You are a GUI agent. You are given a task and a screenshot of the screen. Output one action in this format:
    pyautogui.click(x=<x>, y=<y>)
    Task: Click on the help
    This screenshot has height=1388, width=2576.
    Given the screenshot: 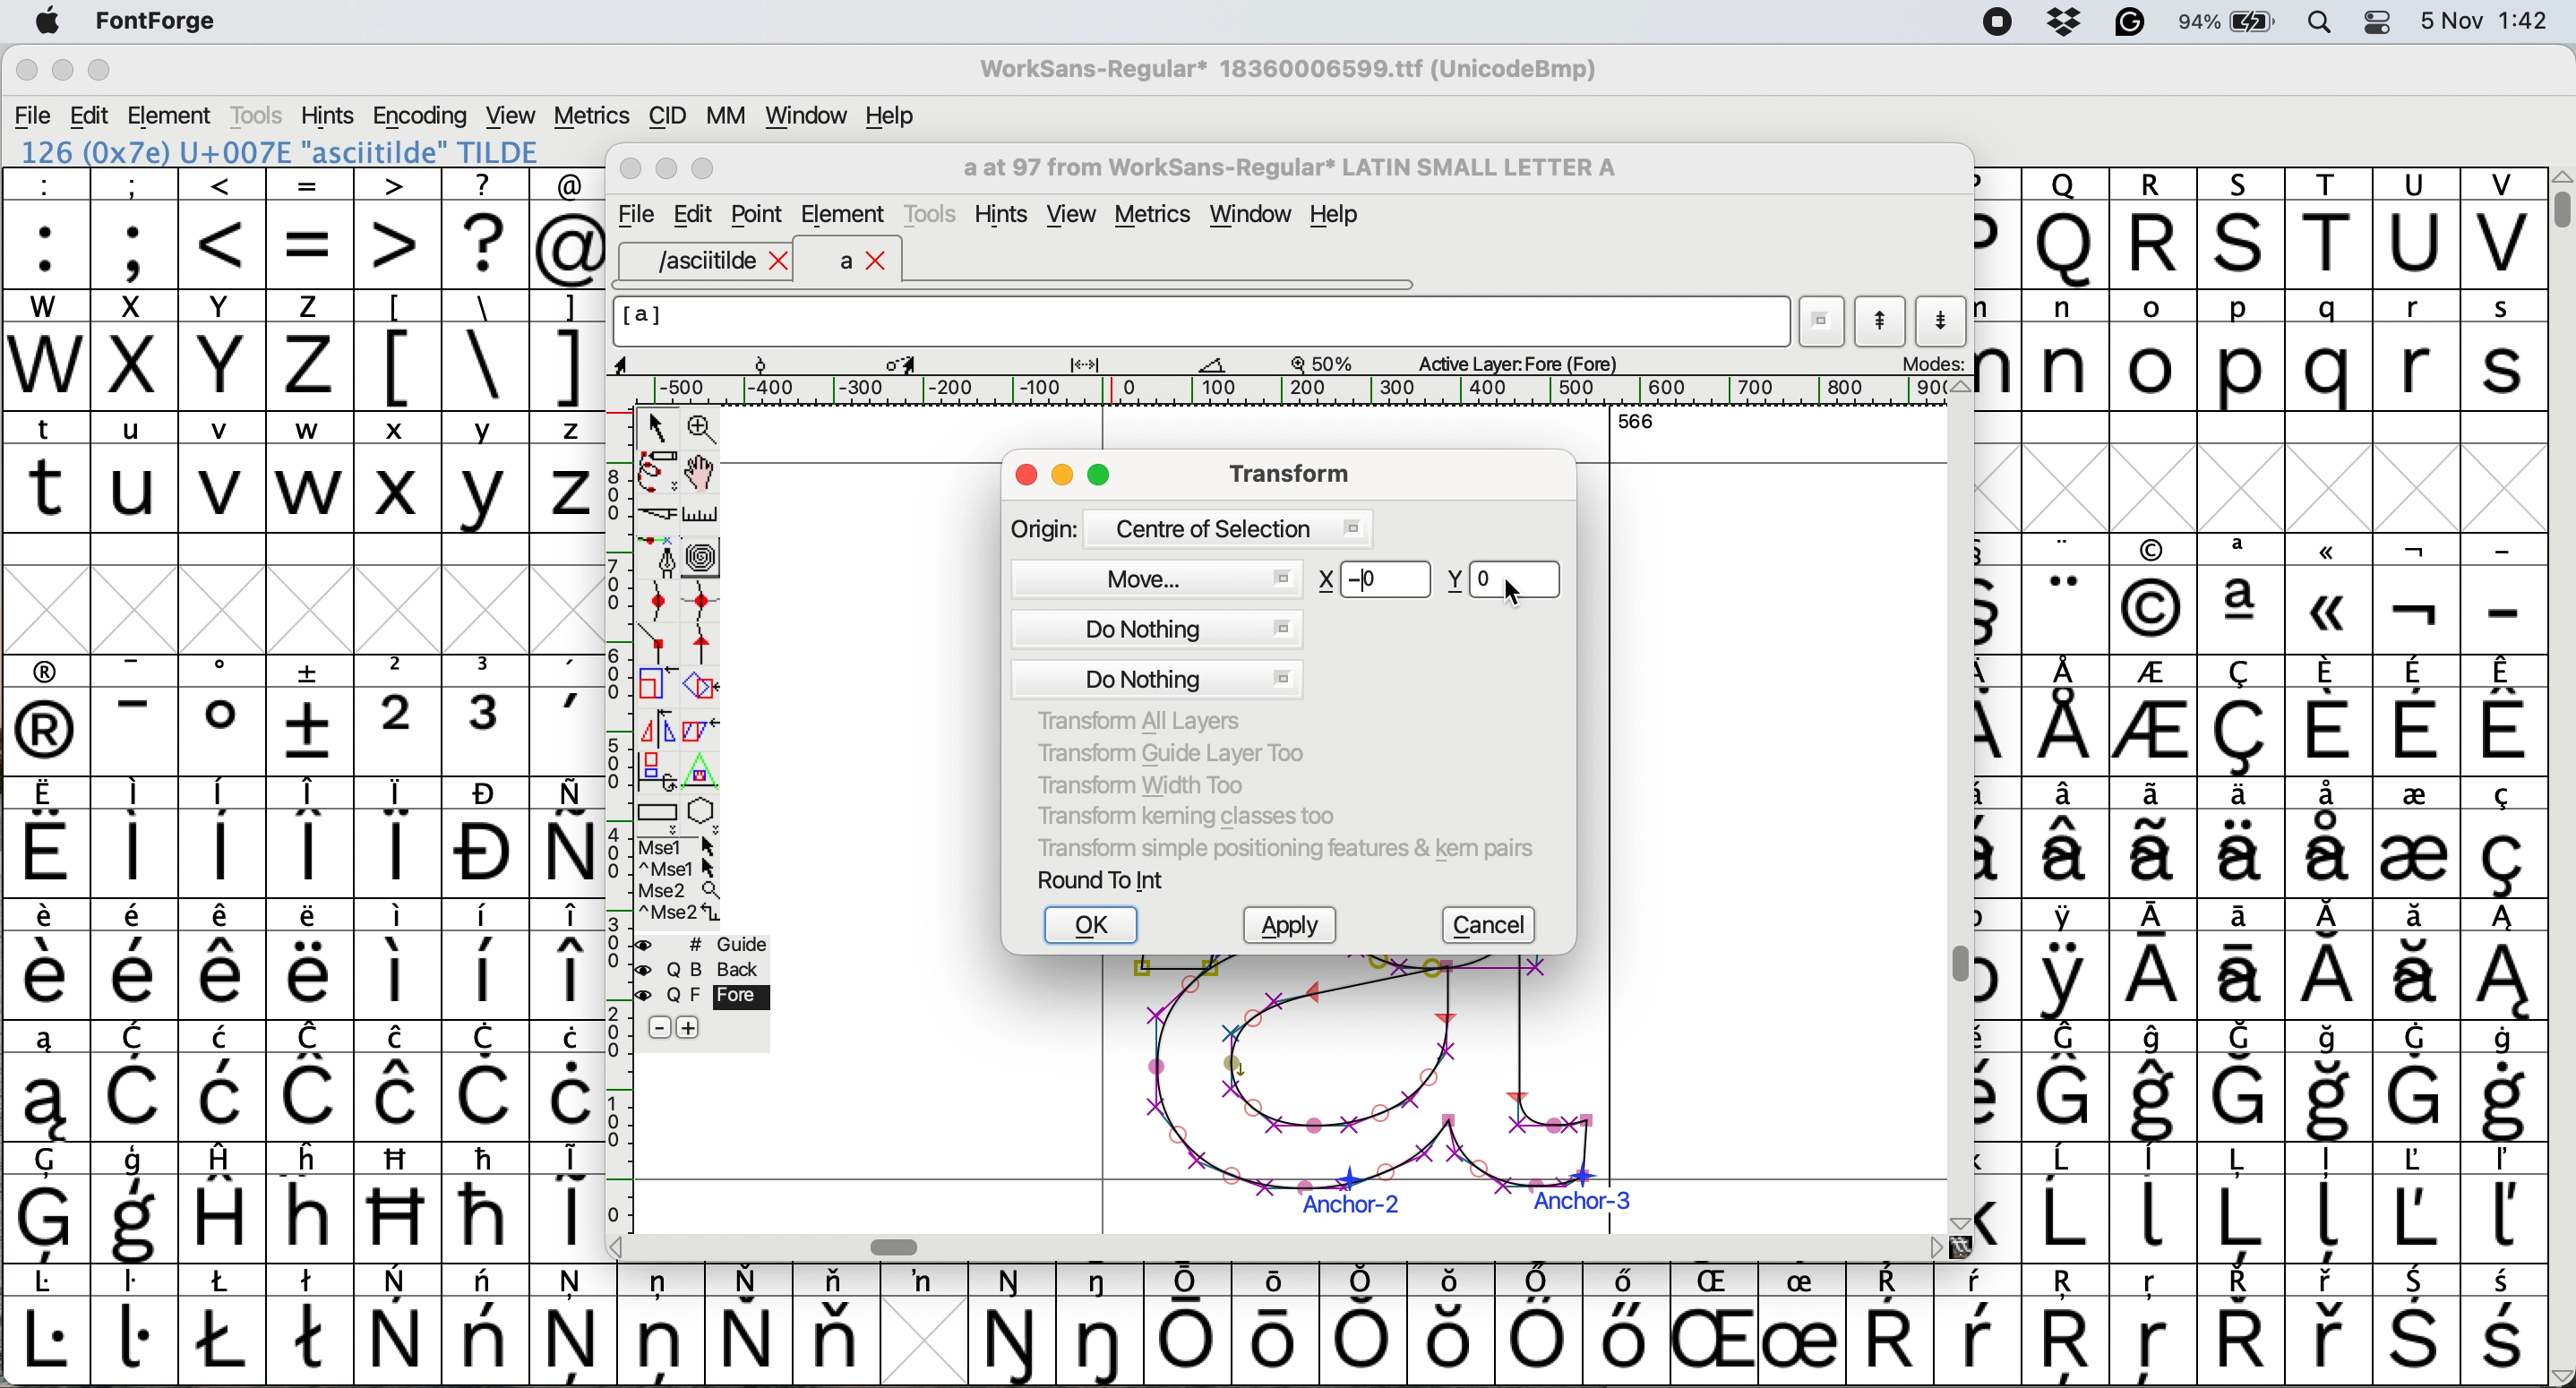 What is the action you would take?
    pyautogui.click(x=892, y=115)
    